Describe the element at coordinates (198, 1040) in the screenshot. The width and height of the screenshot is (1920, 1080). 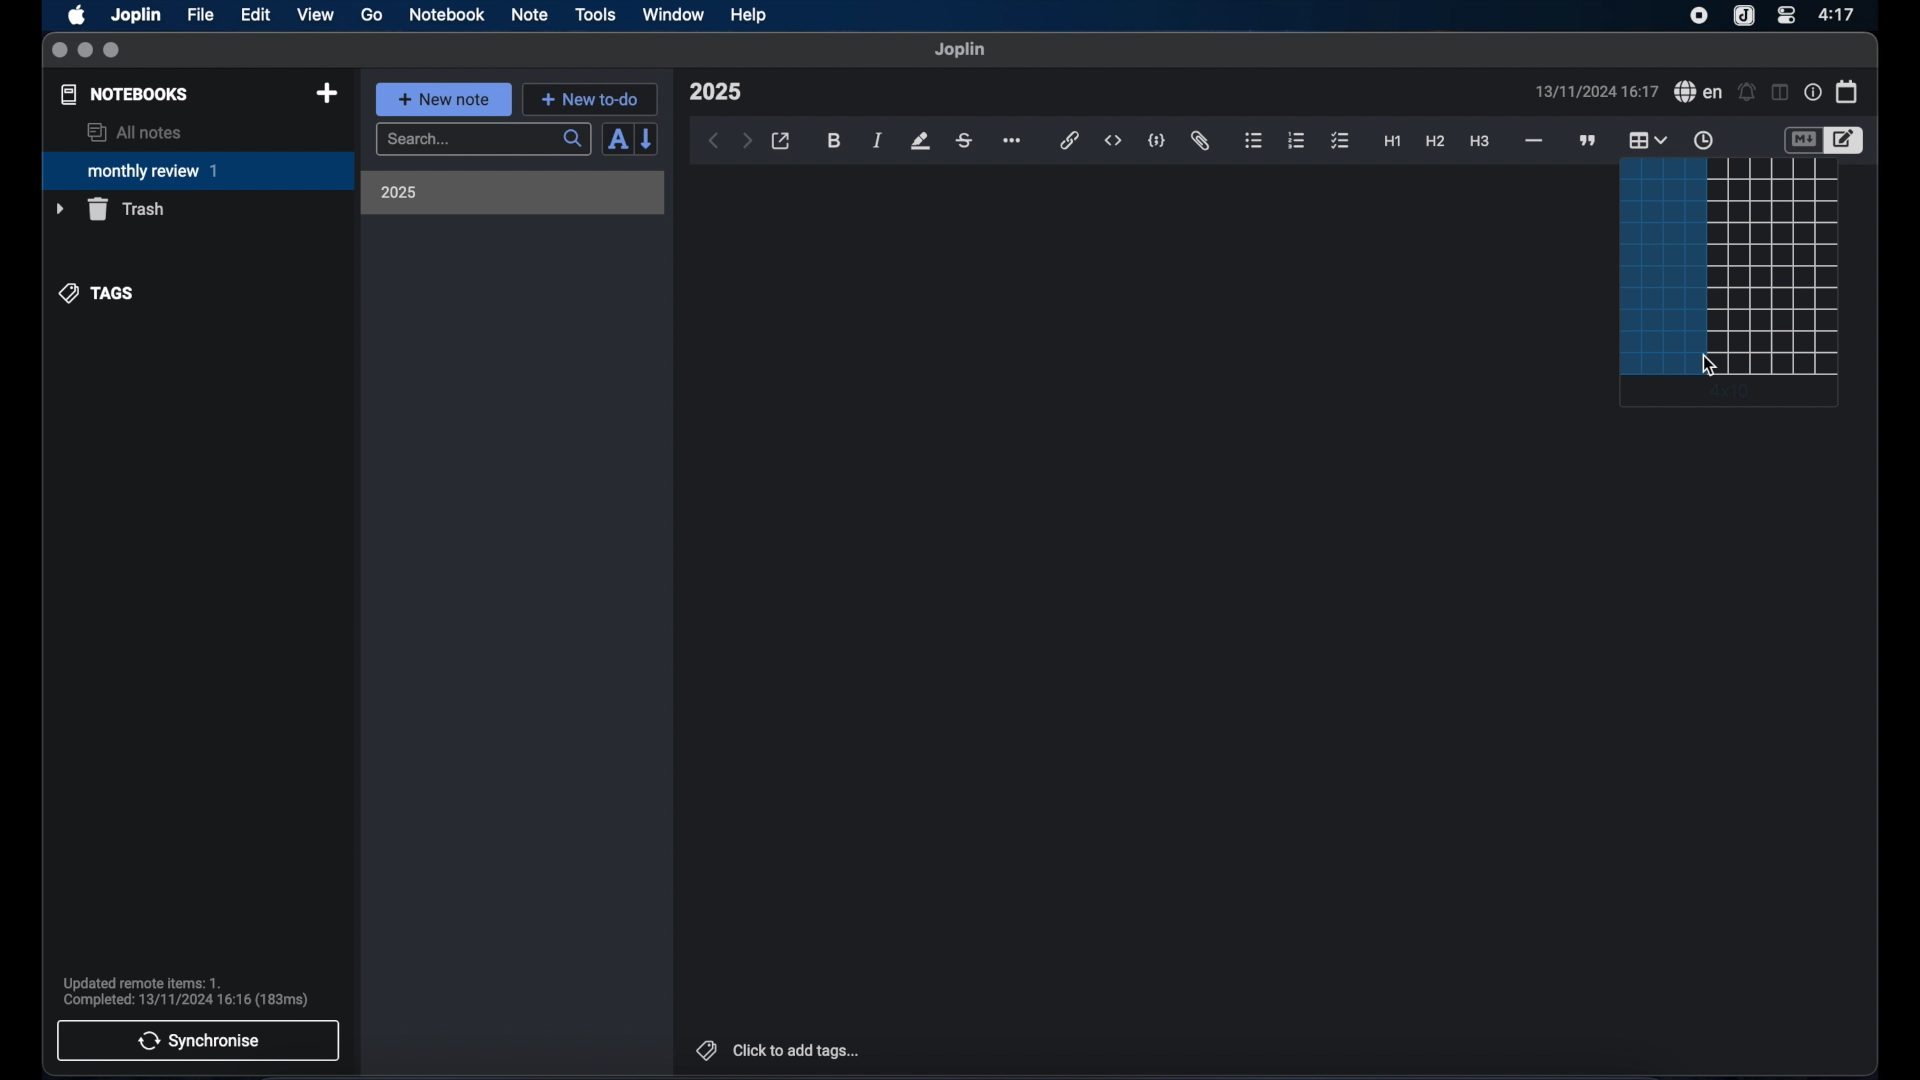
I see `synchronise` at that location.